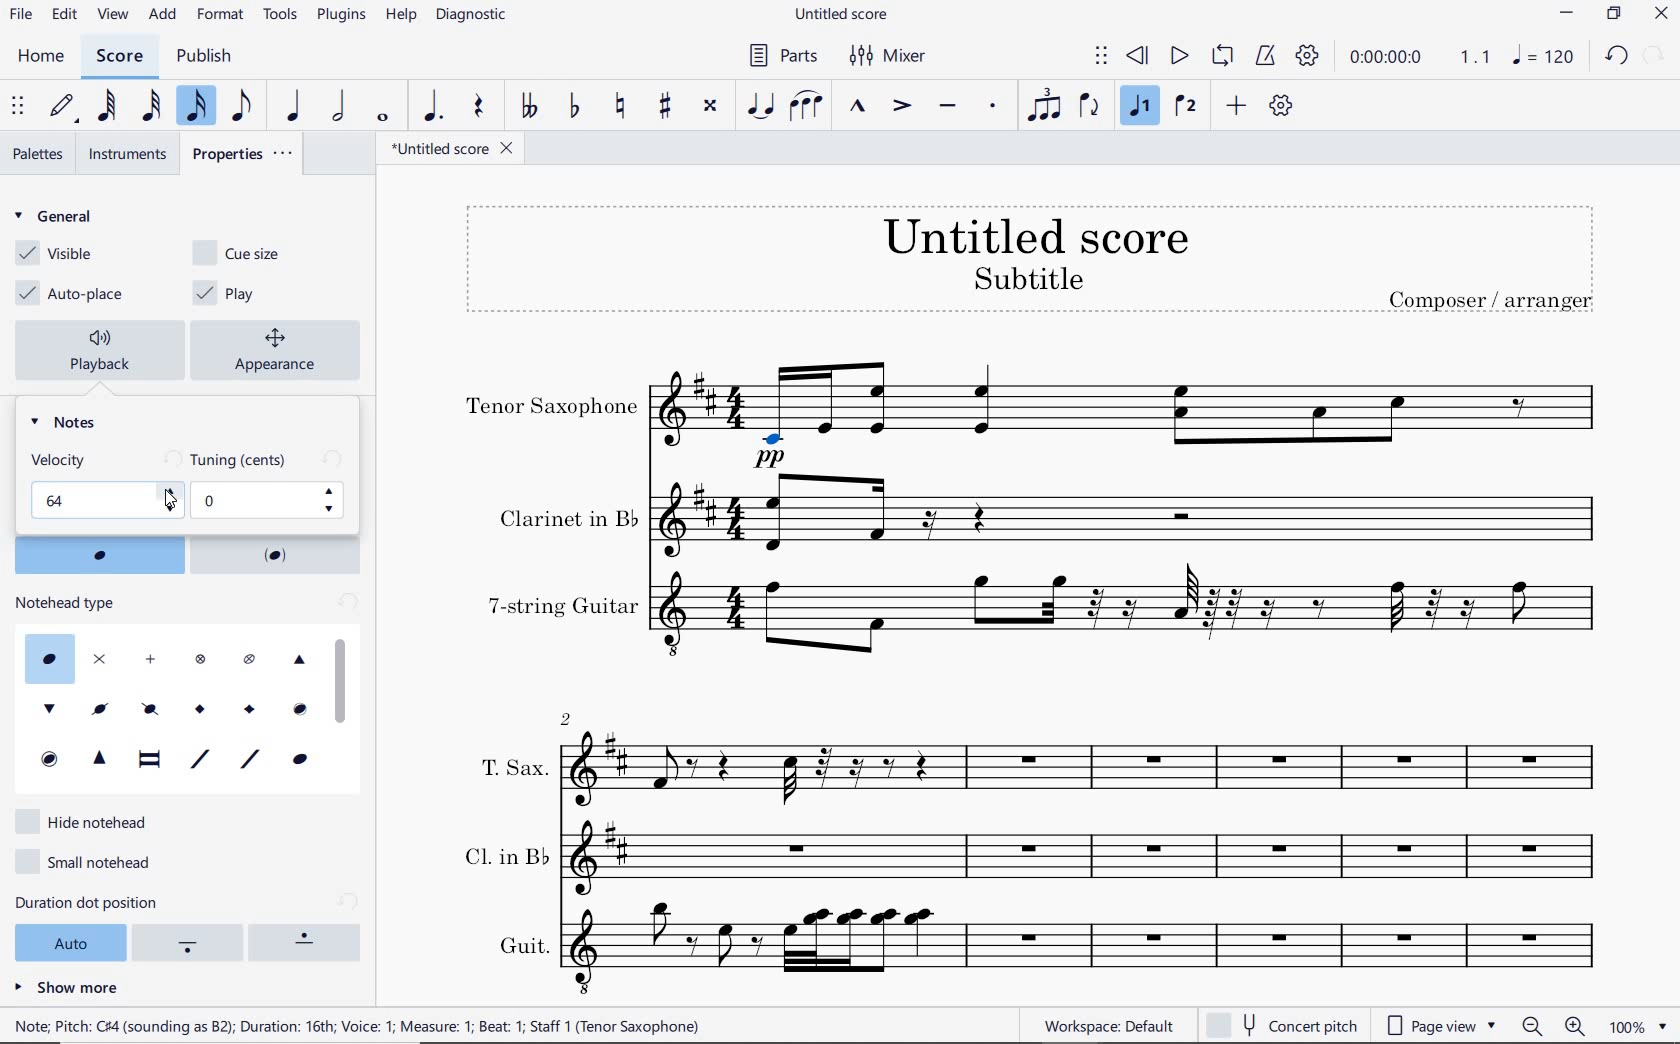 The image size is (1680, 1044). Describe the element at coordinates (1099, 856) in the screenshot. I see `cl. in B` at that location.